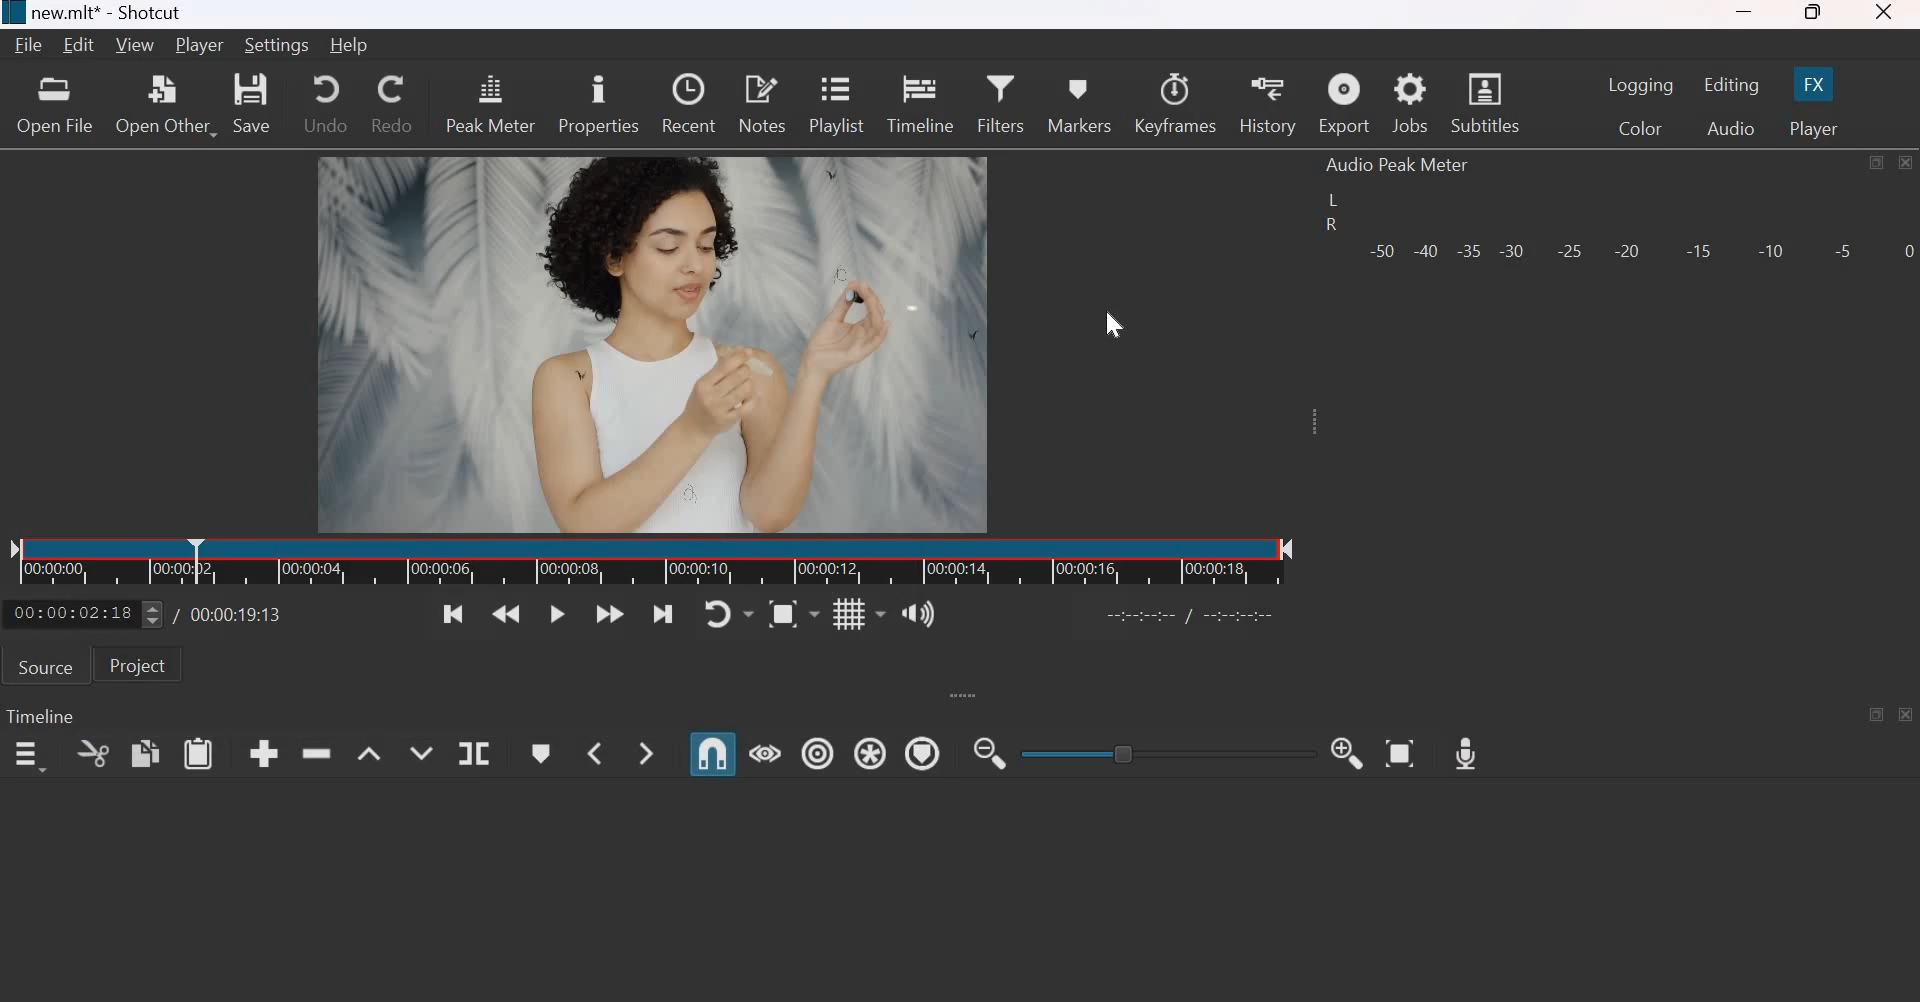  Describe the element at coordinates (198, 753) in the screenshot. I see `paste` at that location.